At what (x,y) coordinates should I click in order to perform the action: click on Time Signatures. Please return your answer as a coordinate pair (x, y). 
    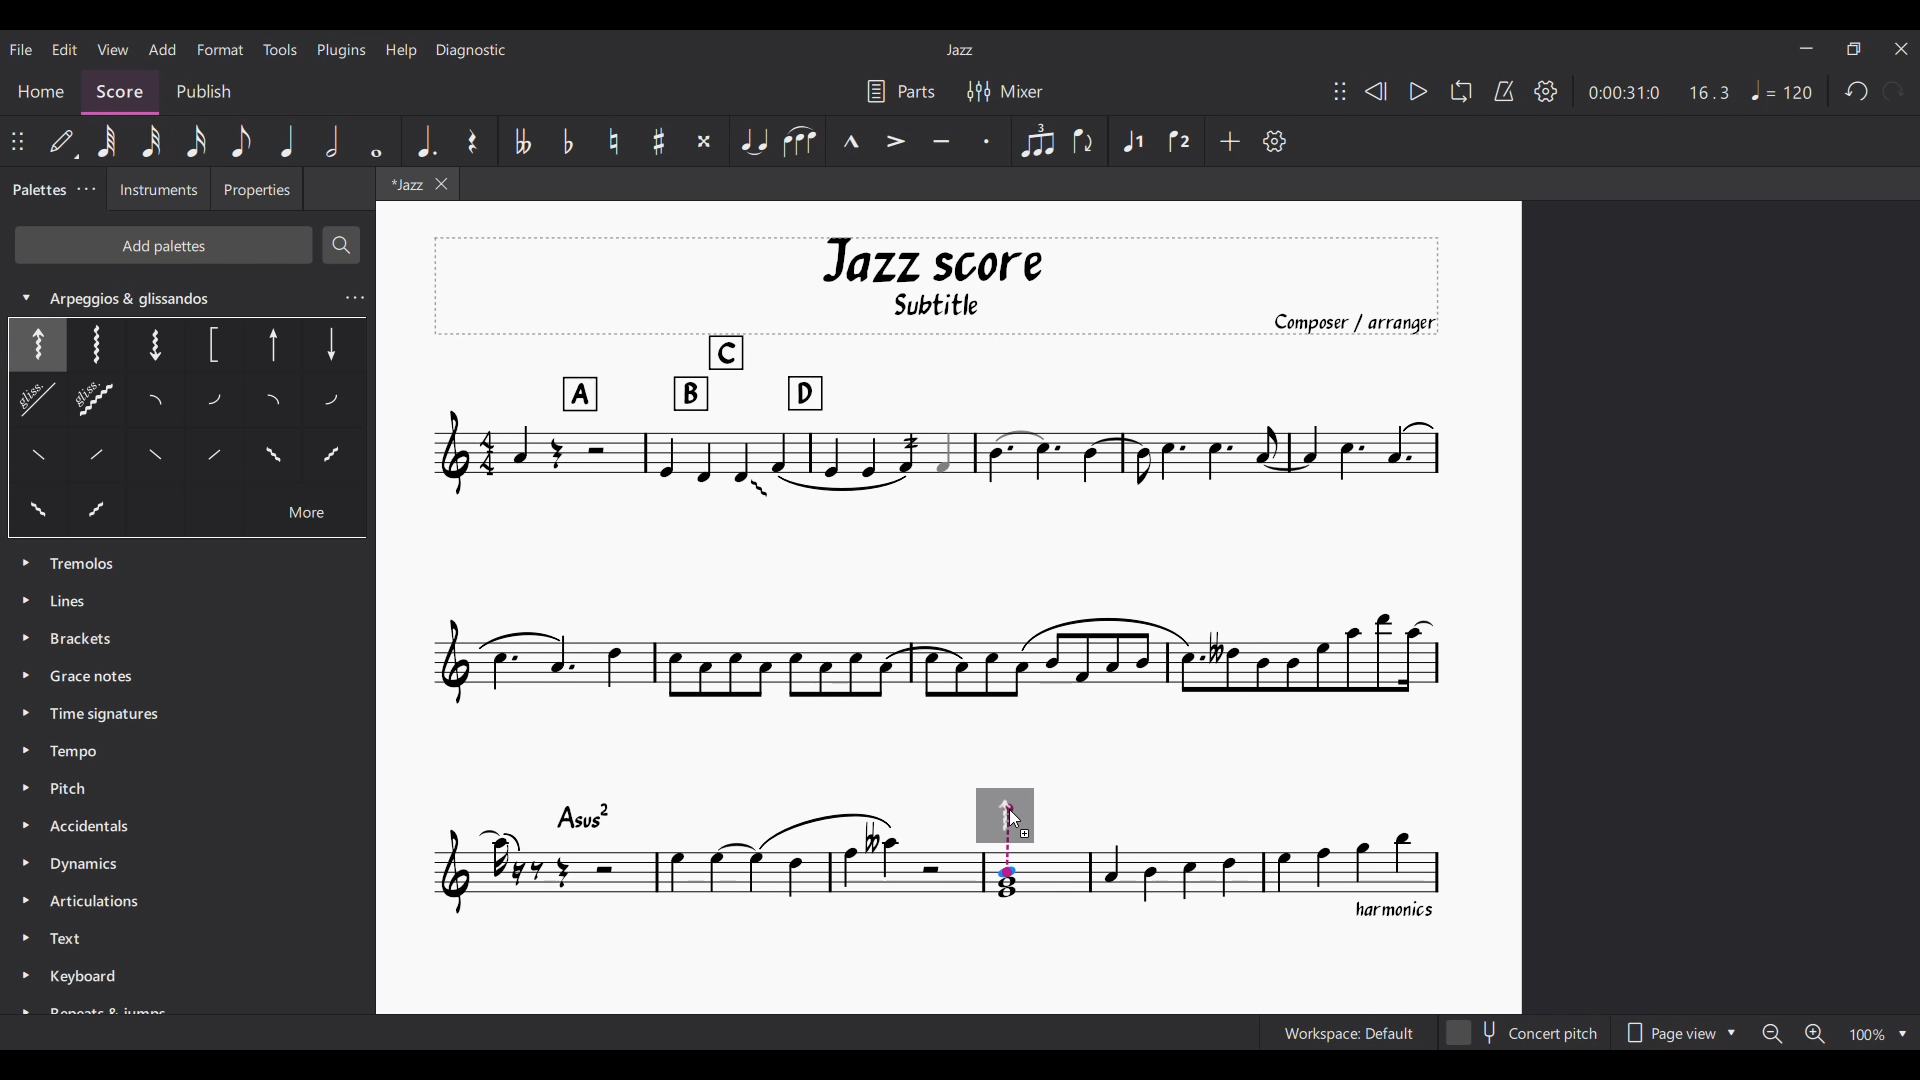
    Looking at the image, I should click on (110, 714).